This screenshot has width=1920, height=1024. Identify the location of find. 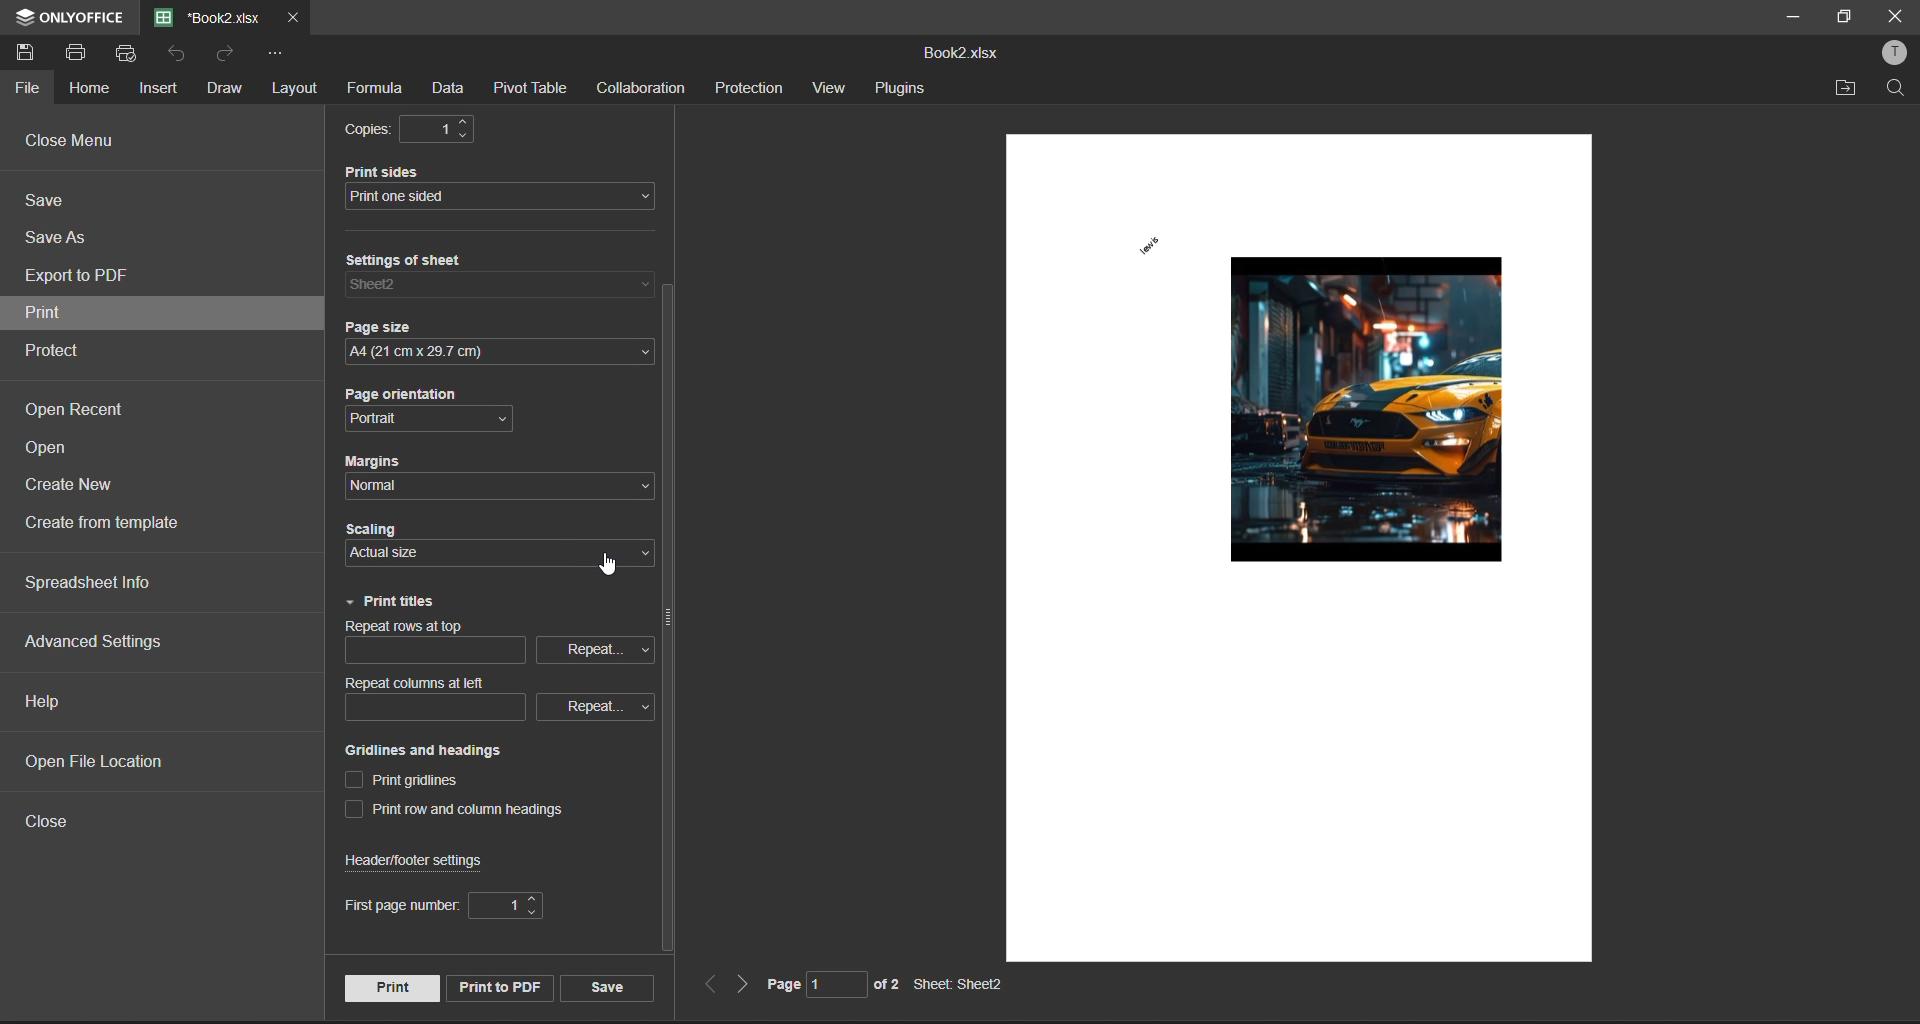
(1897, 87).